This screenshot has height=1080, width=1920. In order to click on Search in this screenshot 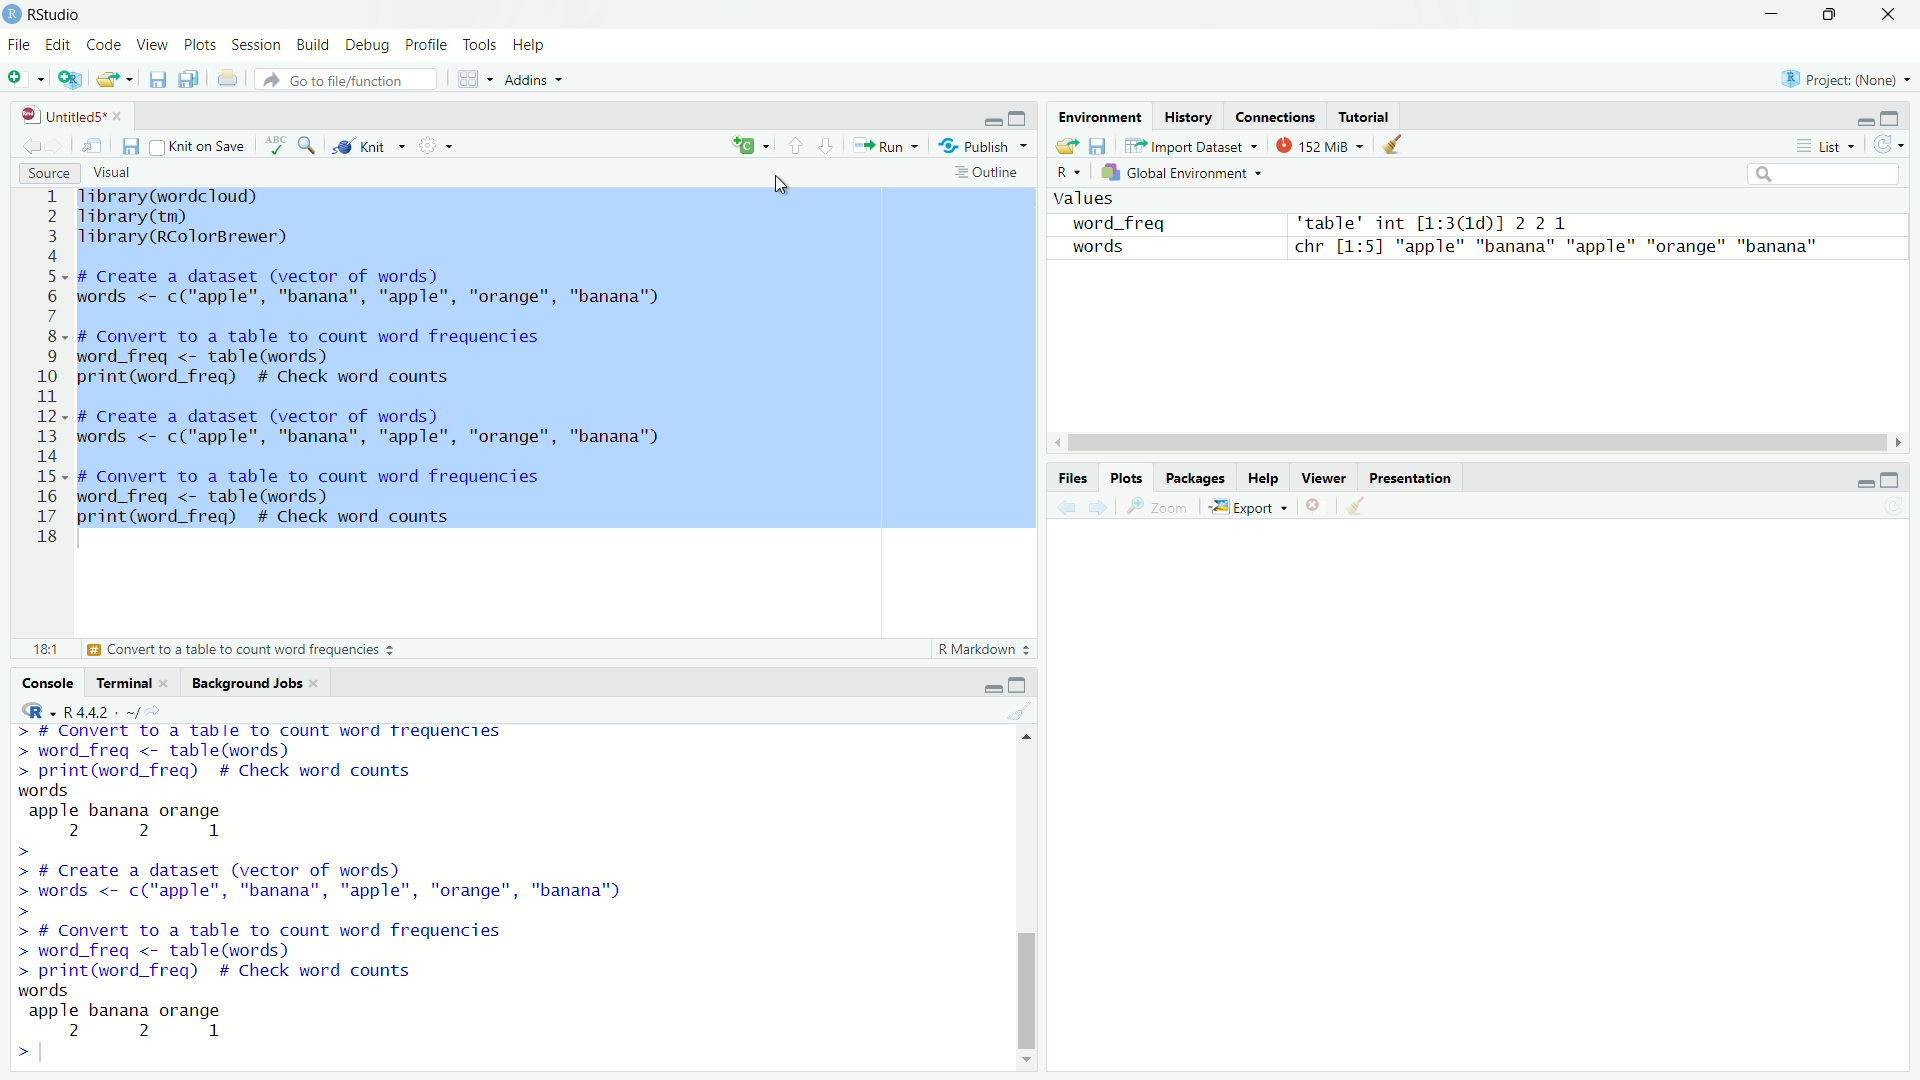, I will do `click(1820, 175)`.